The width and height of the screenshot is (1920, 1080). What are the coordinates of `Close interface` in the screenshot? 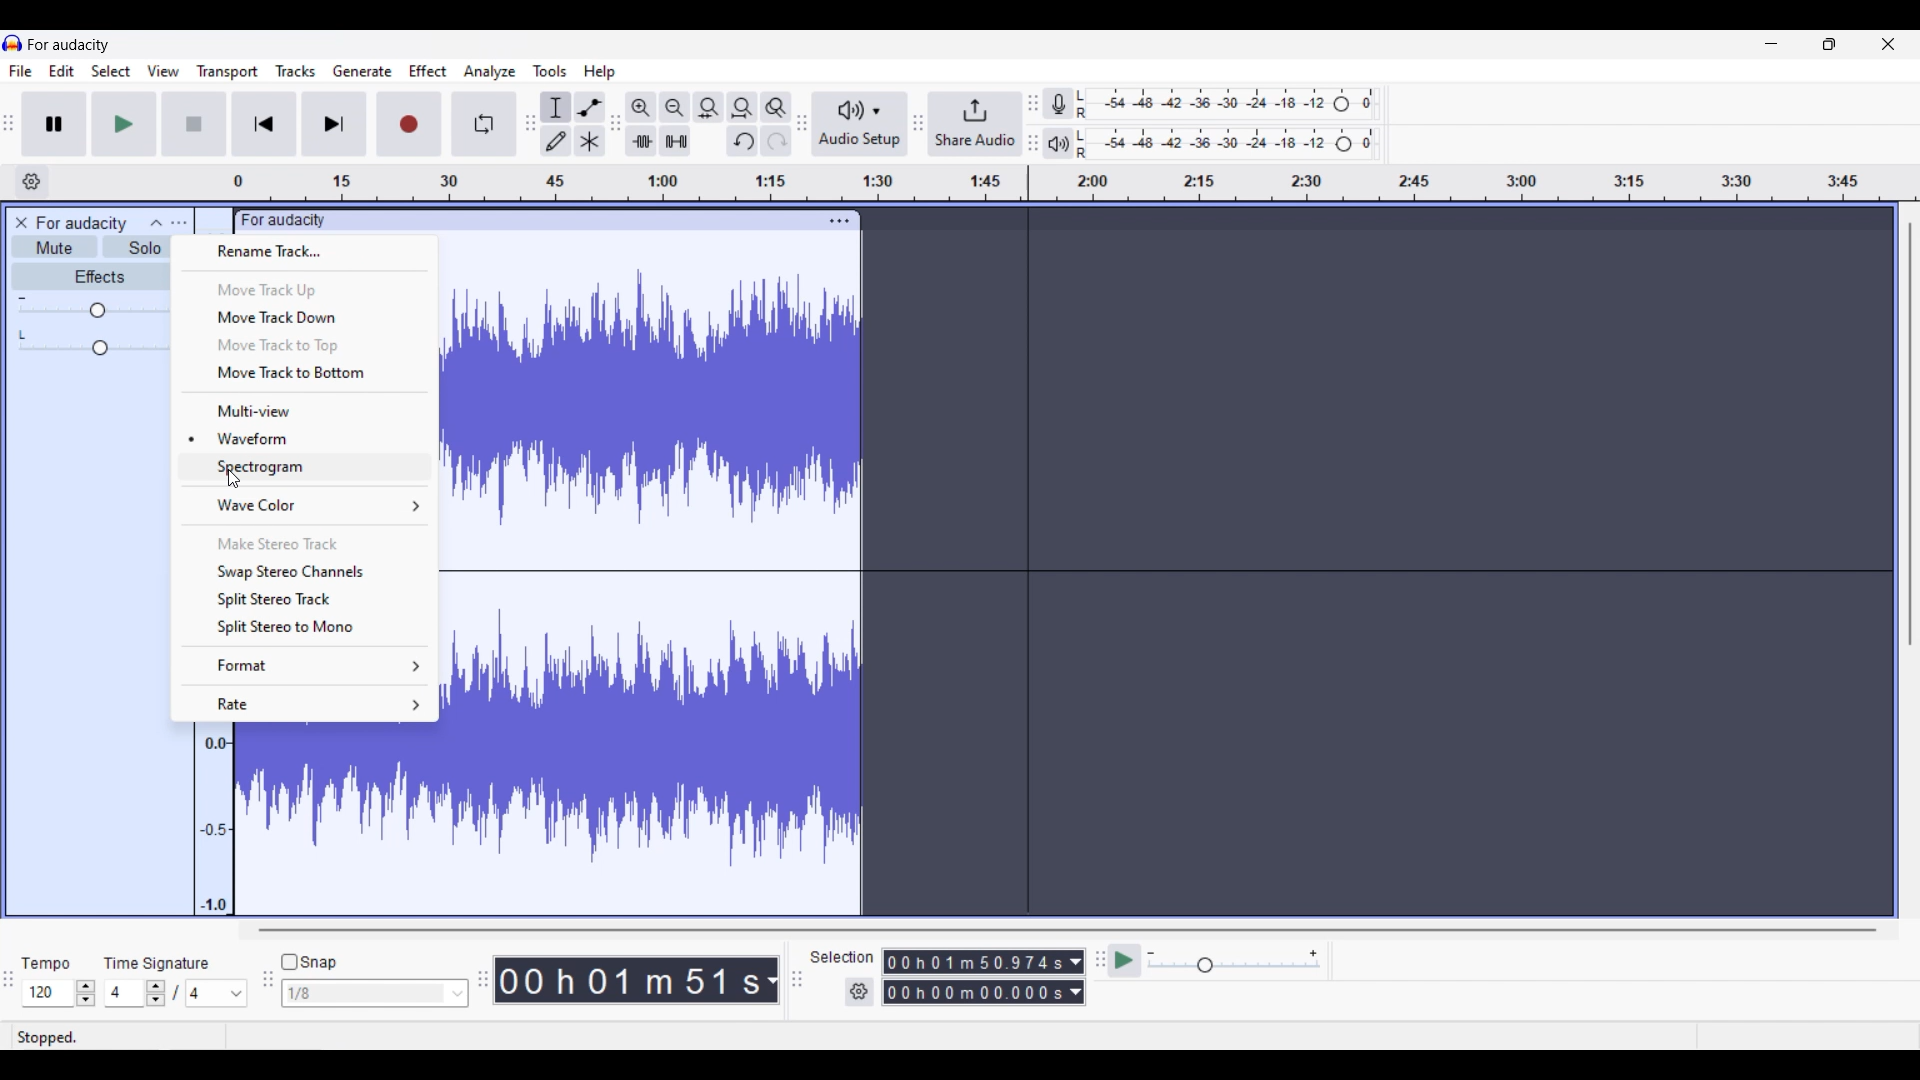 It's located at (1889, 44).